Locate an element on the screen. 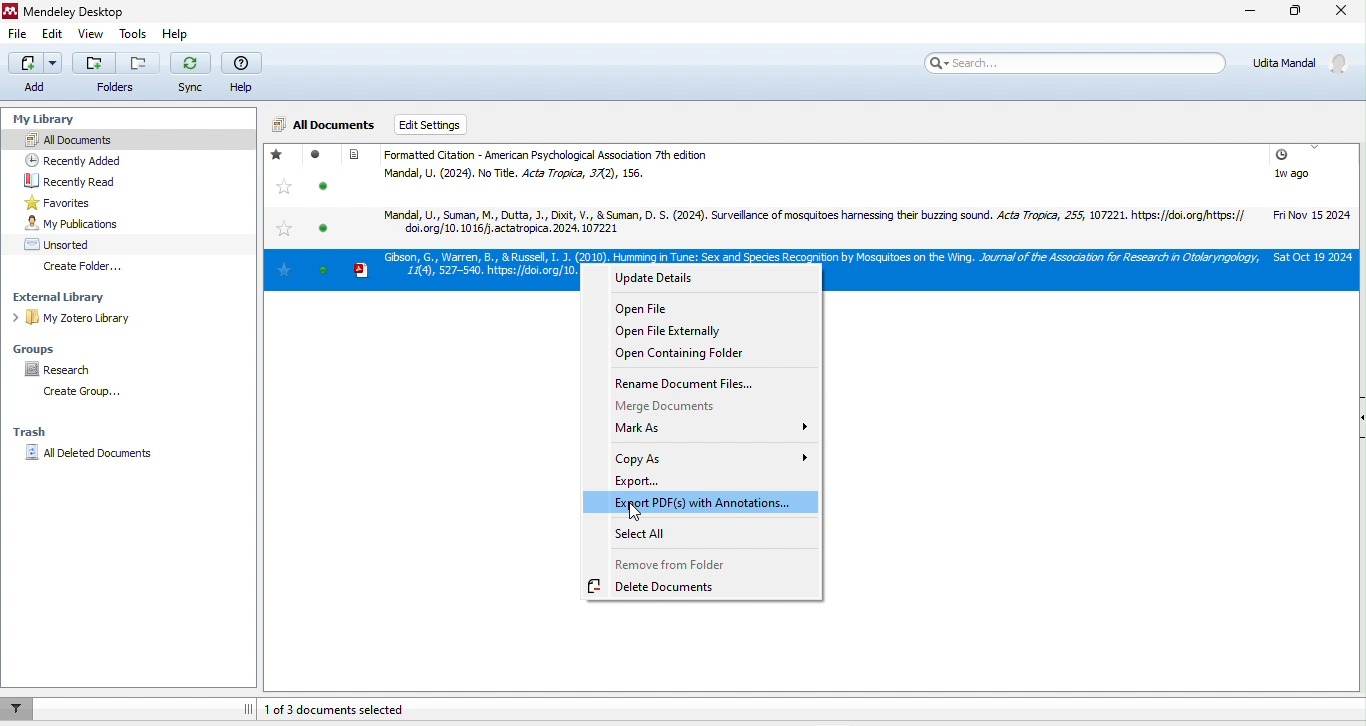 The image size is (1366, 726). open containing folder is located at coordinates (678, 353).